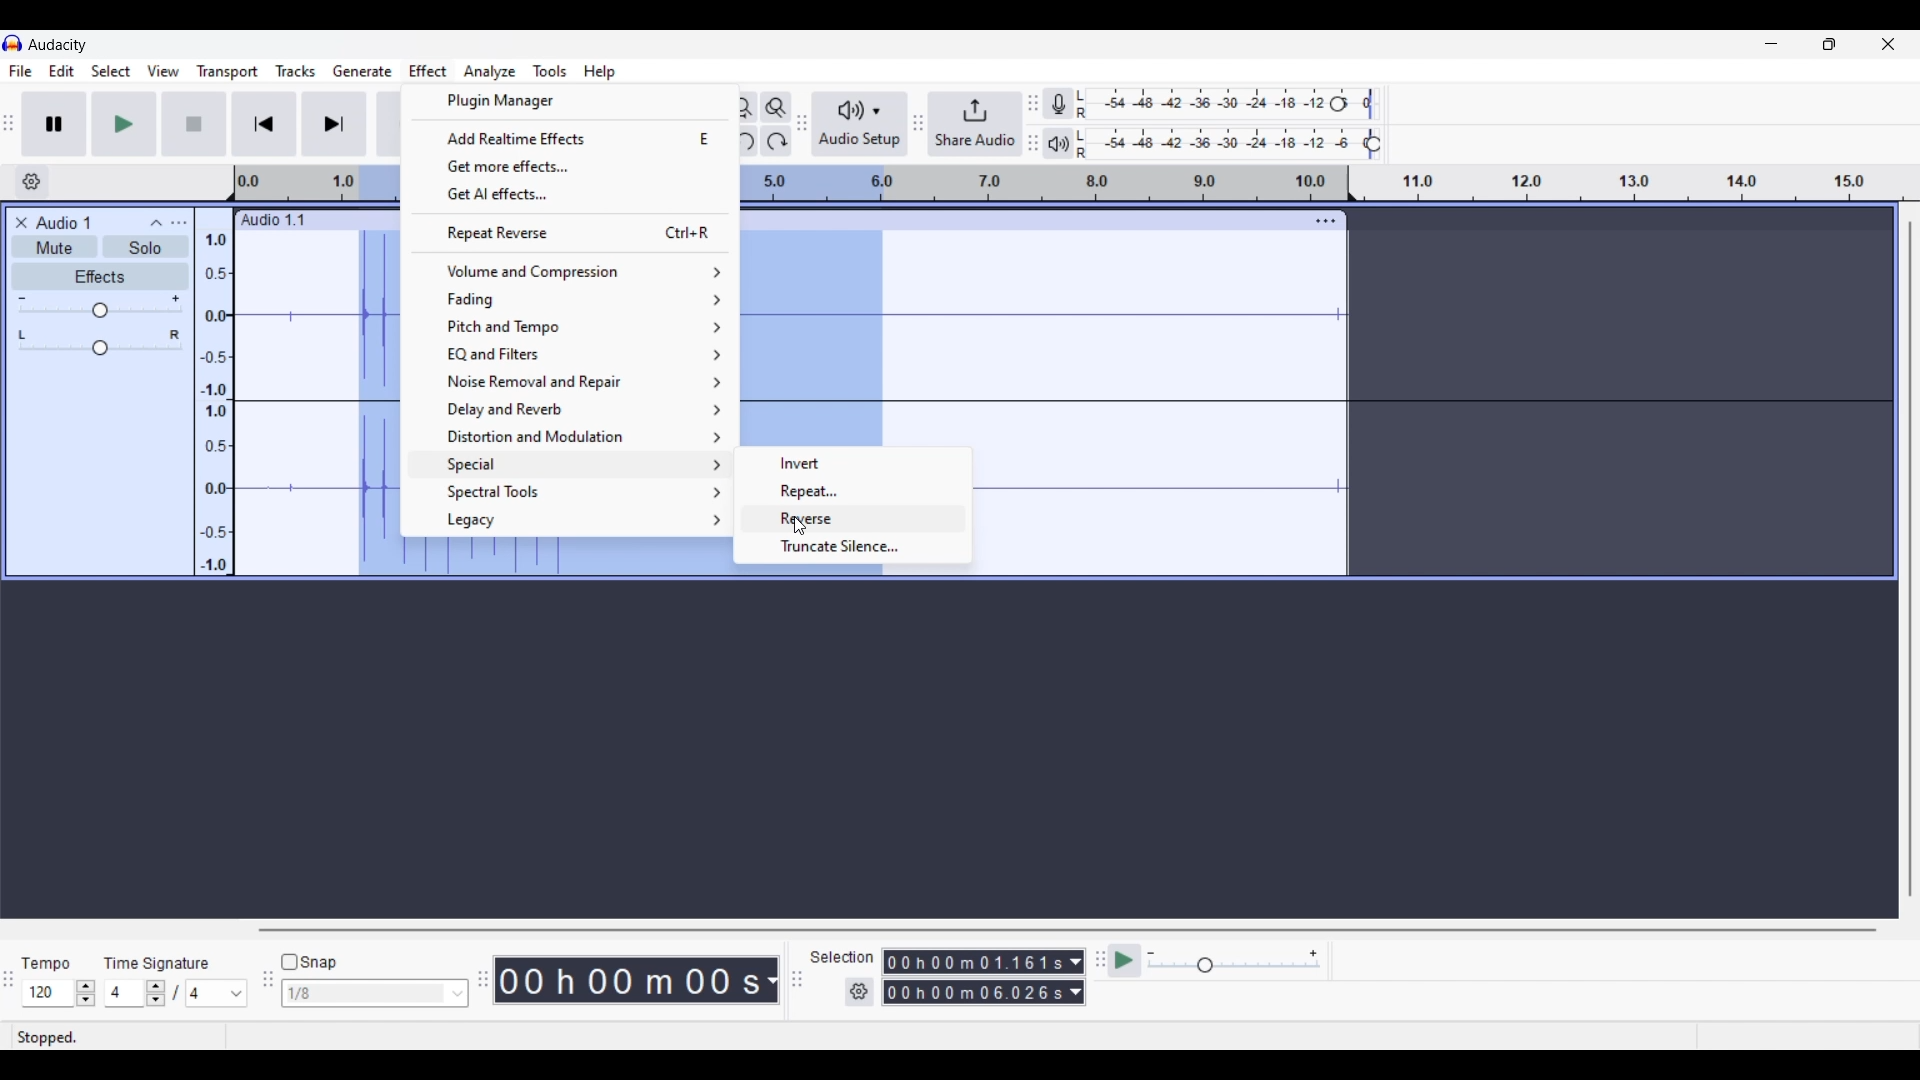  What do you see at coordinates (85, 994) in the screenshot?
I see `Increase/Decrease tempo` at bounding box center [85, 994].